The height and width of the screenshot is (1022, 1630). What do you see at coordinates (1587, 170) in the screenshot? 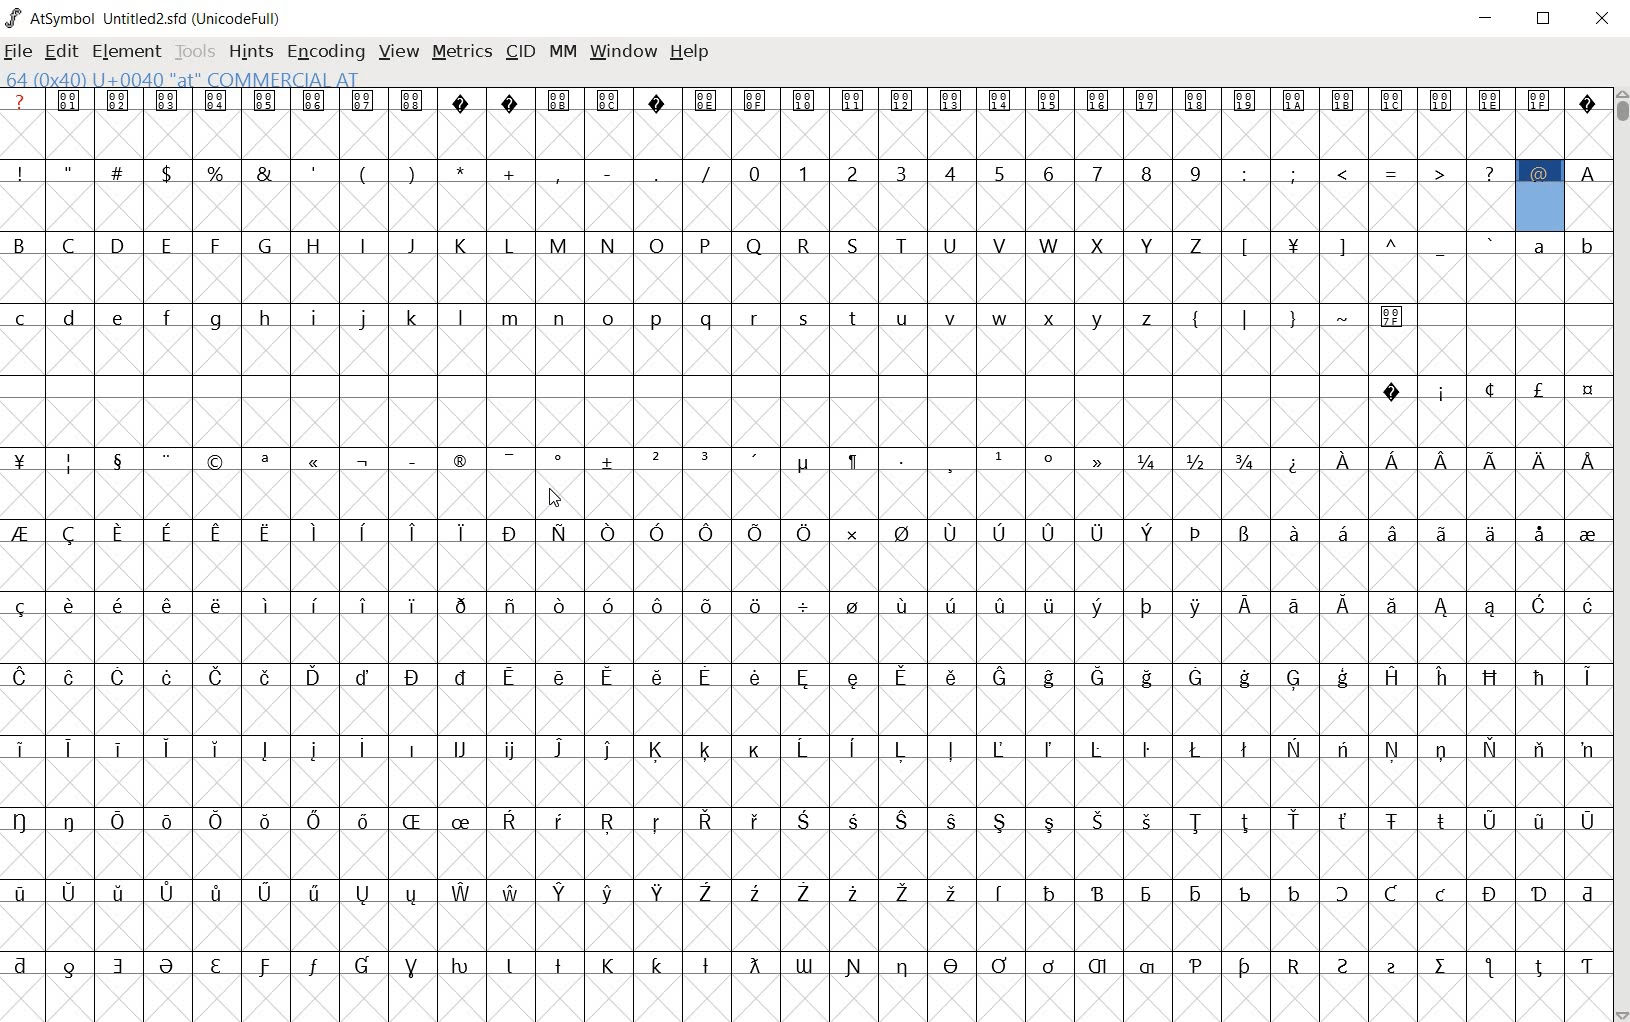
I see `A` at bounding box center [1587, 170].